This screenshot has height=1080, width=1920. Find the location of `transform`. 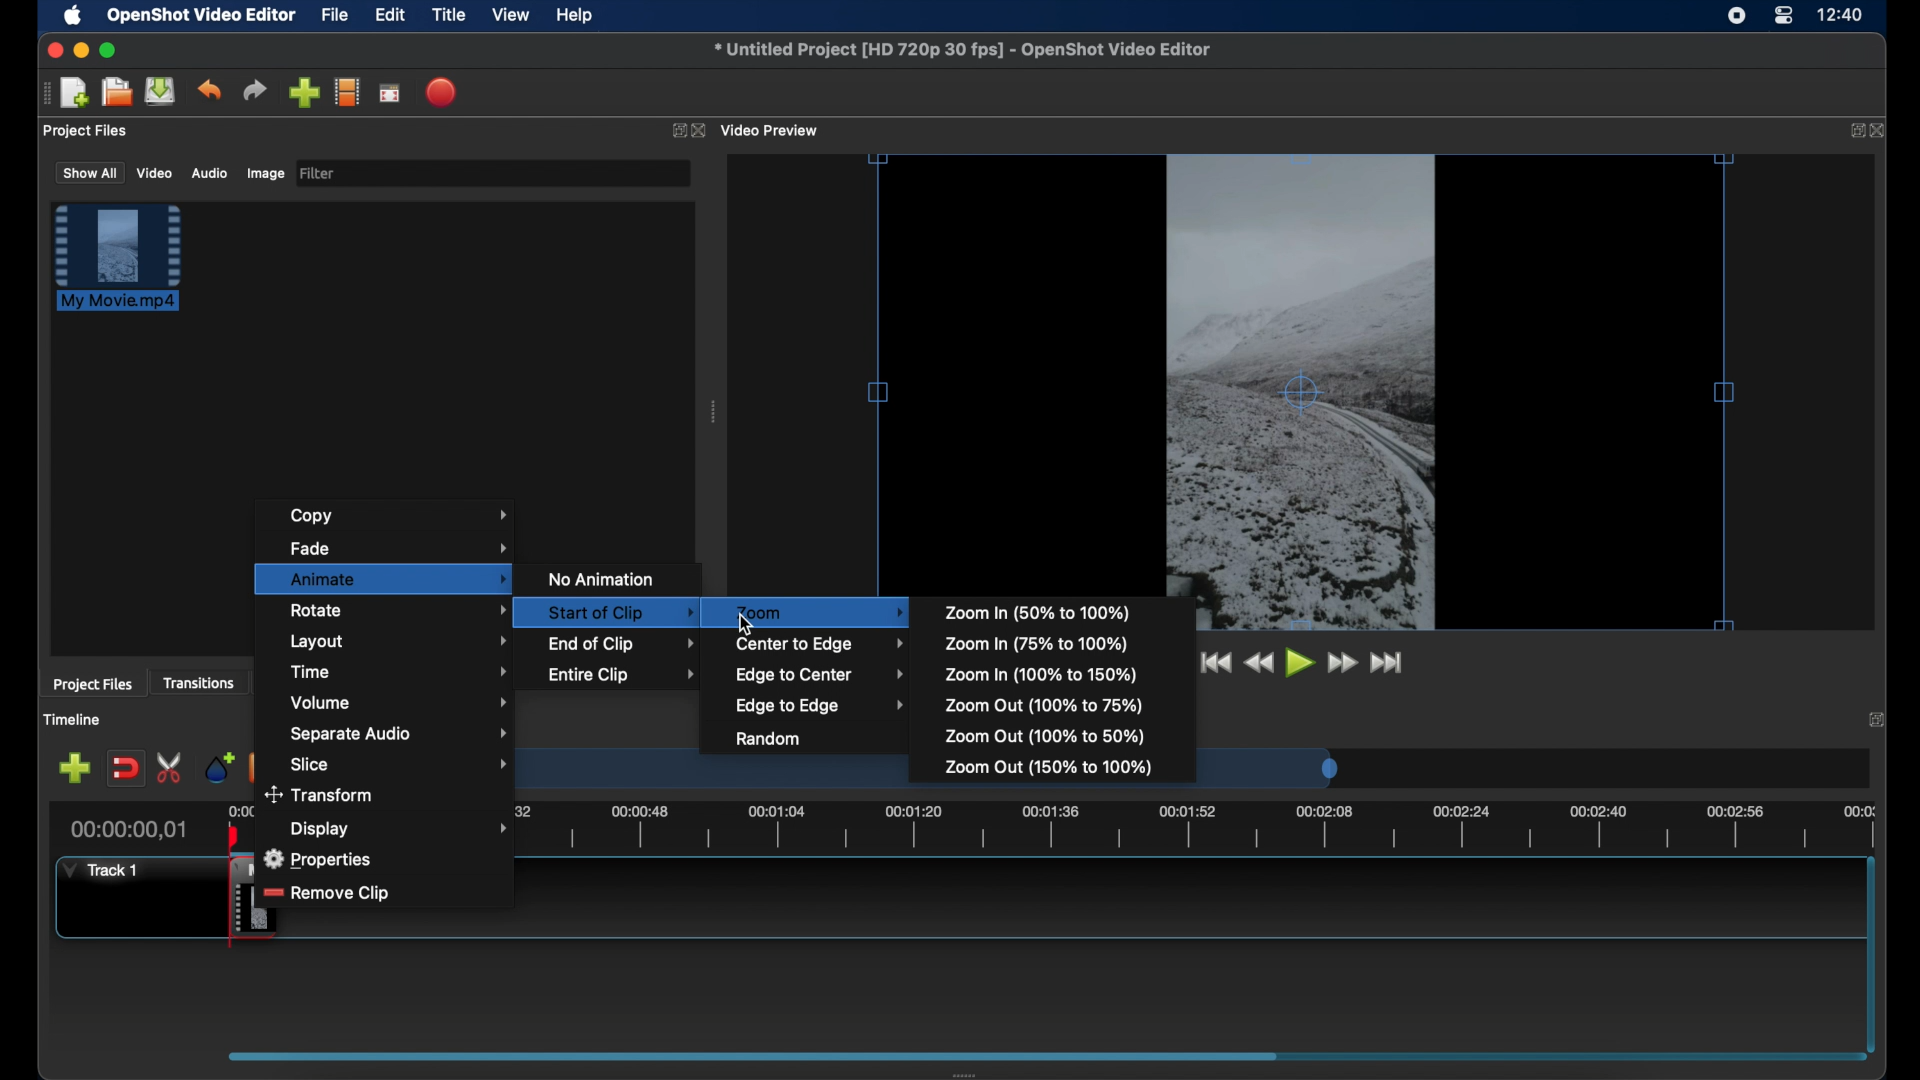

transform is located at coordinates (321, 797).